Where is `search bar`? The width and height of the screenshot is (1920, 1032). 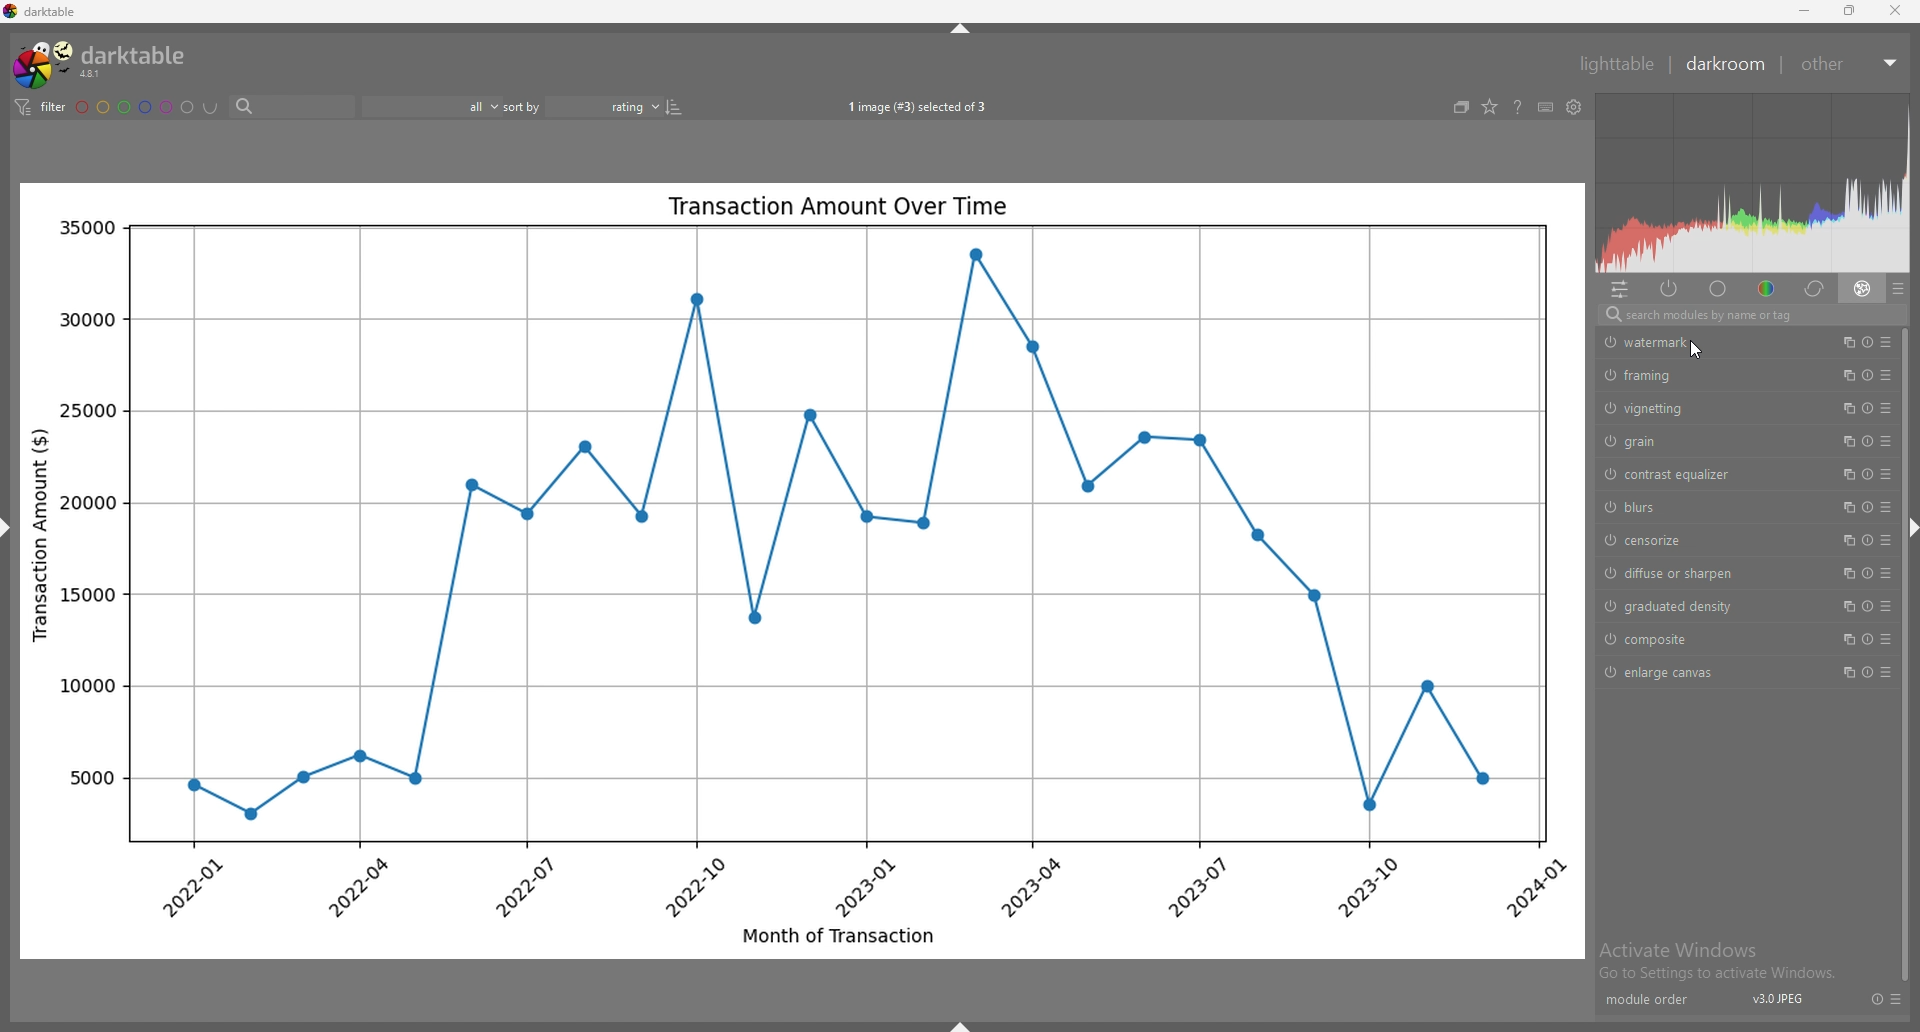 search bar is located at coordinates (287, 108).